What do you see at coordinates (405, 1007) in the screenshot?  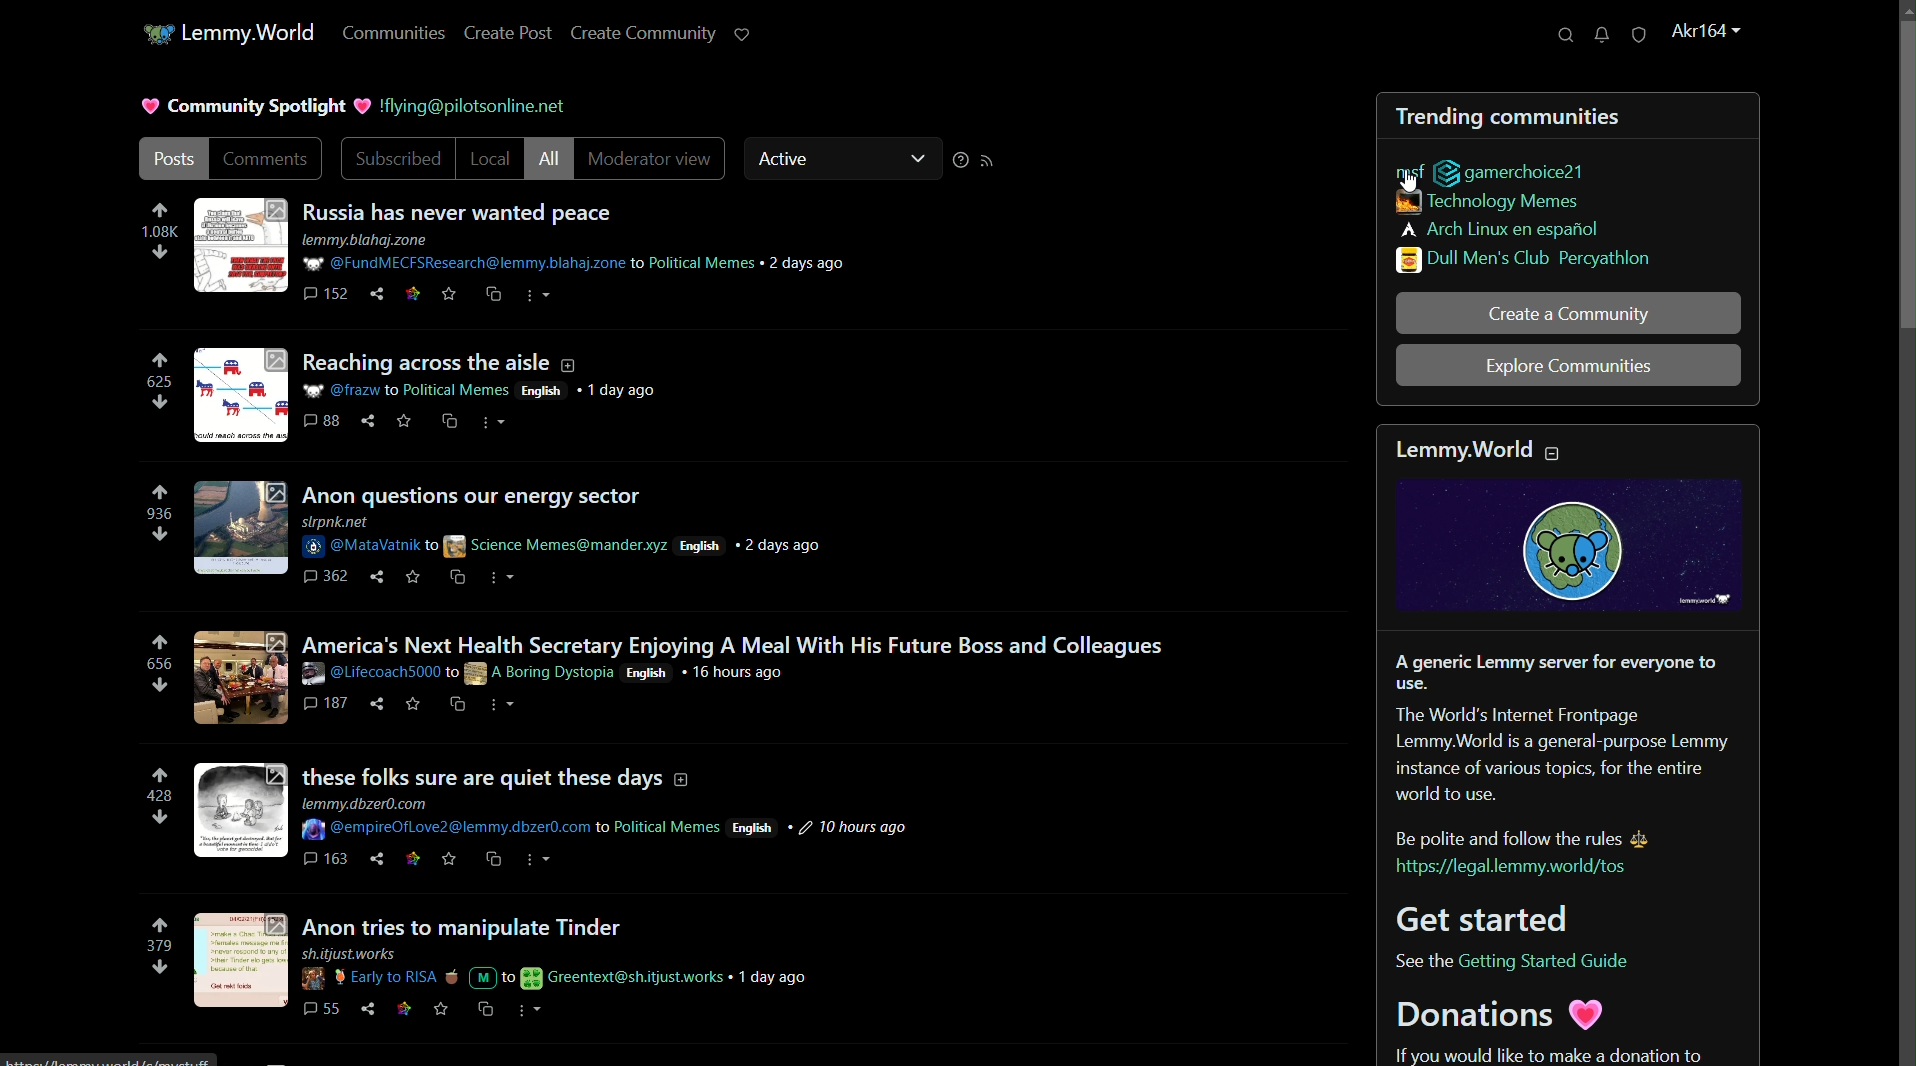 I see `link` at bounding box center [405, 1007].